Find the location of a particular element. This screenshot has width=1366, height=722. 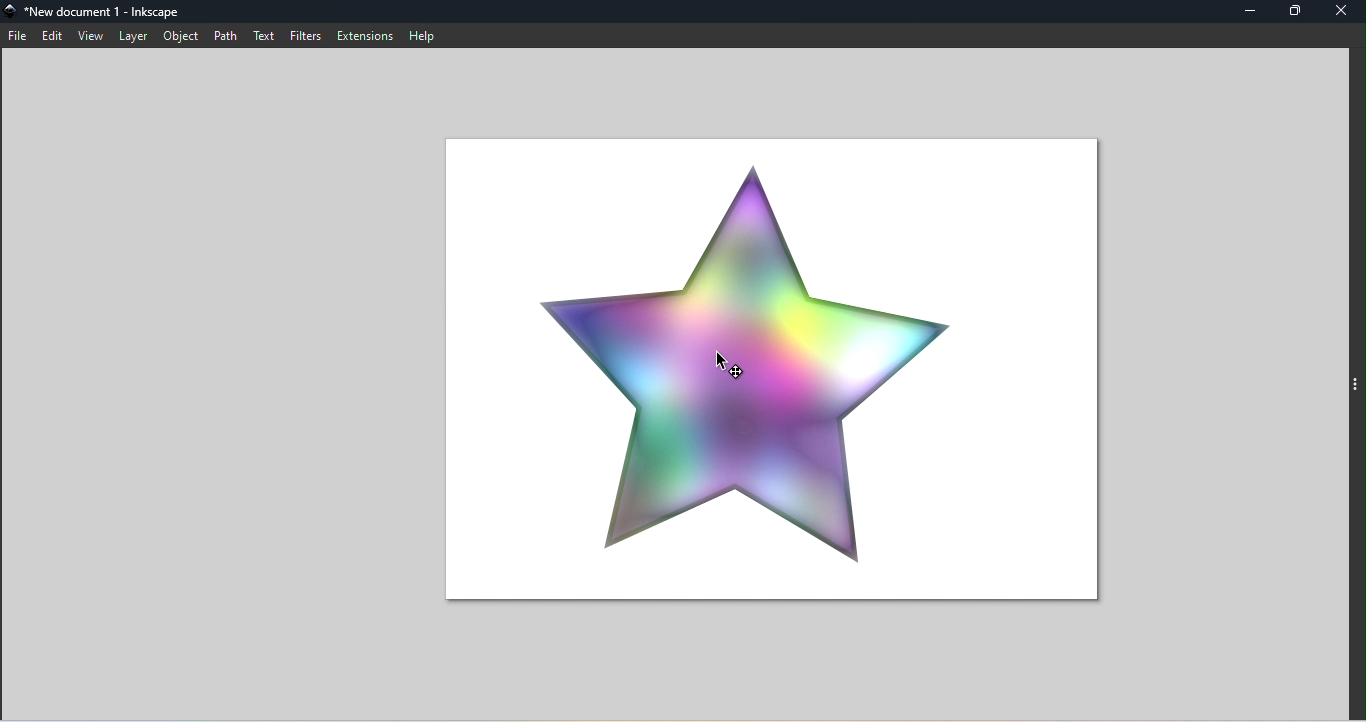

Object is located at coordinates (180, 37).